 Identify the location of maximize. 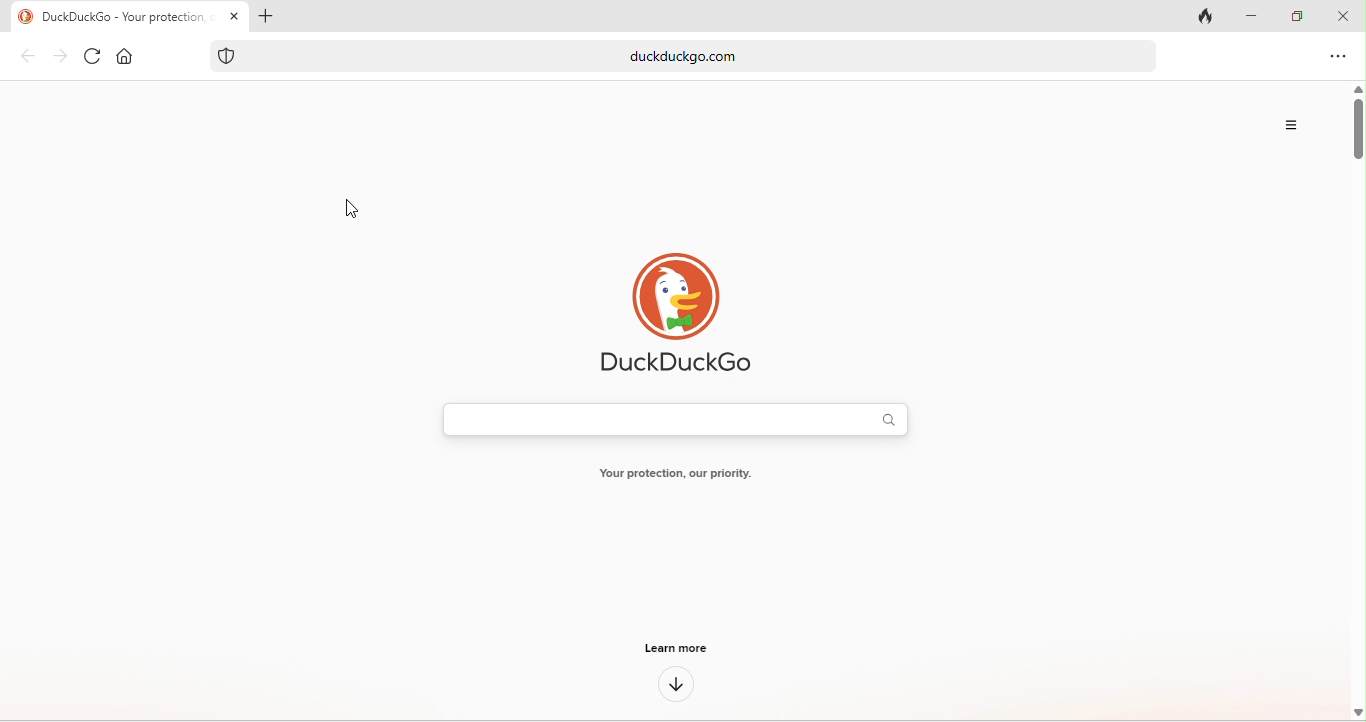
(1289, 13).